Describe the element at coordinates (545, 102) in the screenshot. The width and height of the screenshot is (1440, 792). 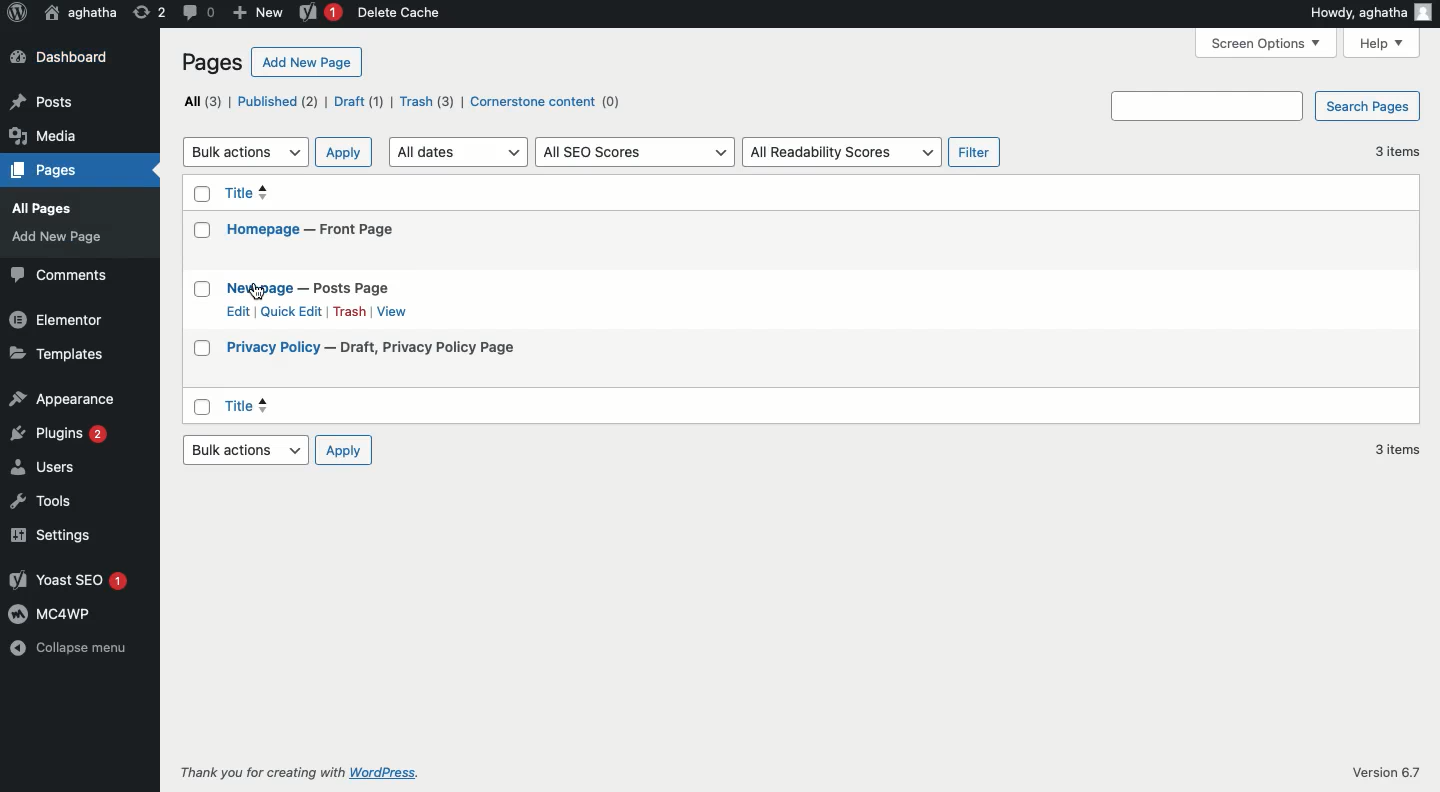
I see `Cornerstone content` at that location.